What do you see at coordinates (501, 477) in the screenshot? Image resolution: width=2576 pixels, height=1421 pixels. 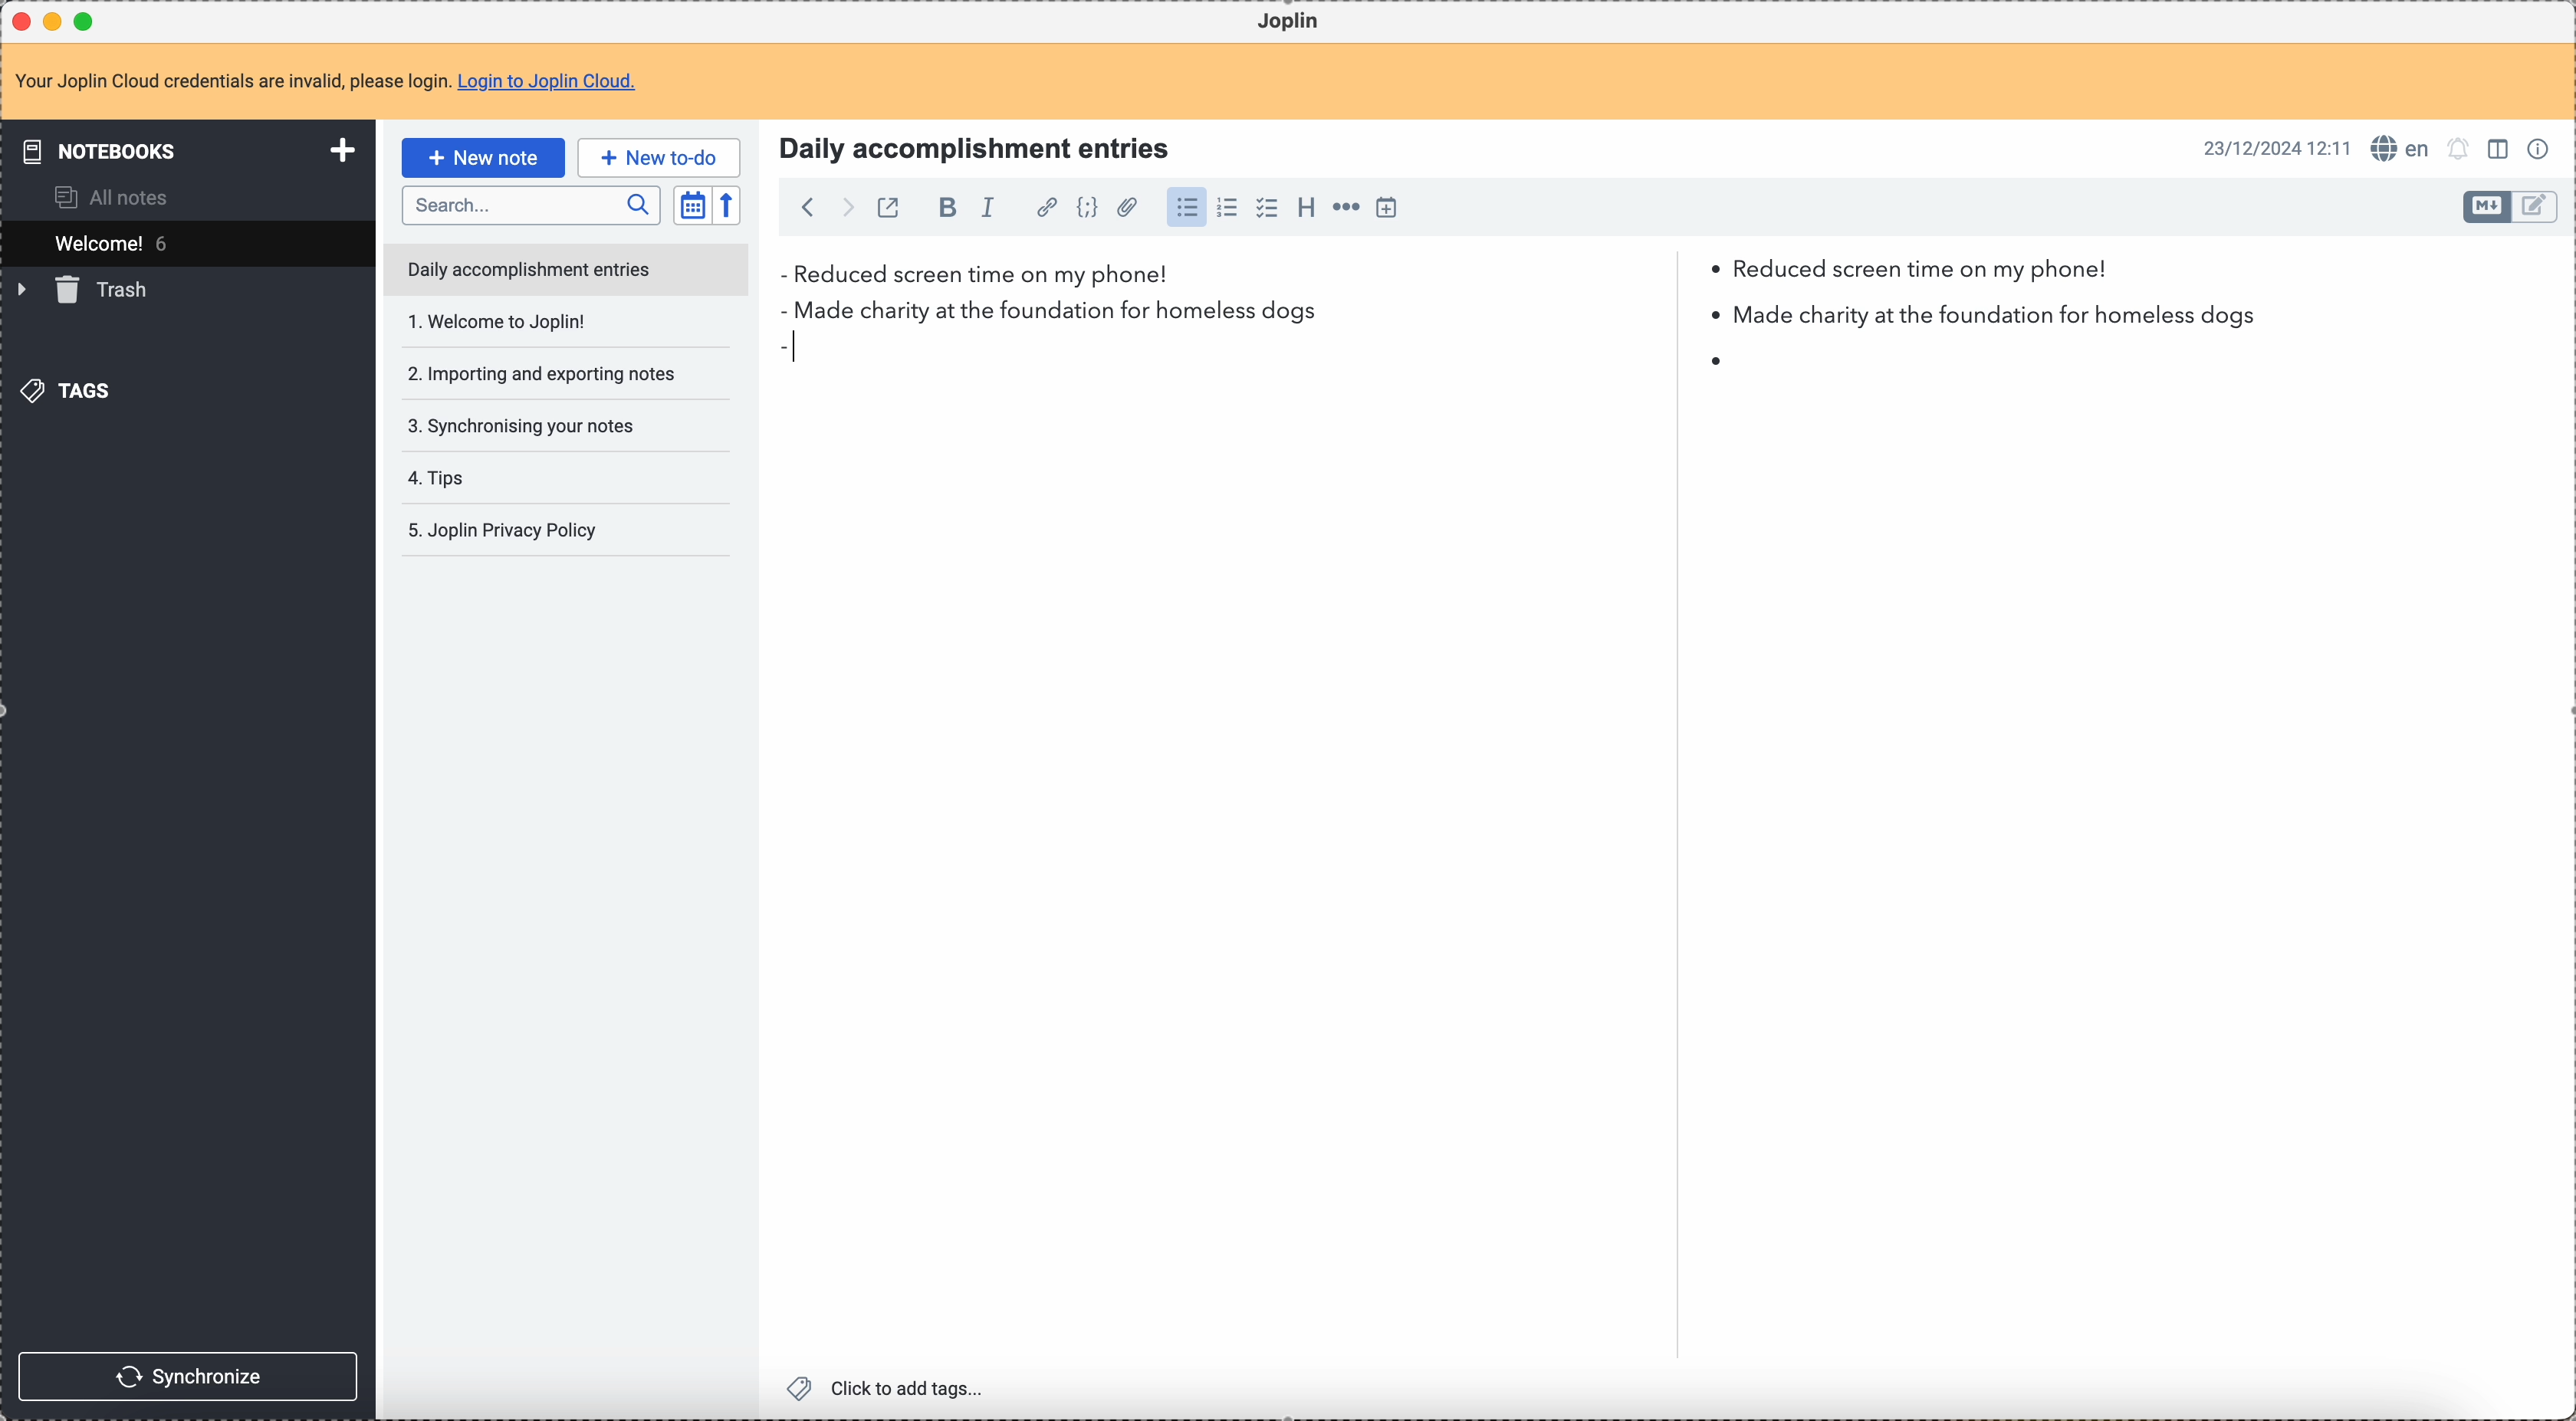 I see `Joplin privacy policy` at bounding box center [501, 477].